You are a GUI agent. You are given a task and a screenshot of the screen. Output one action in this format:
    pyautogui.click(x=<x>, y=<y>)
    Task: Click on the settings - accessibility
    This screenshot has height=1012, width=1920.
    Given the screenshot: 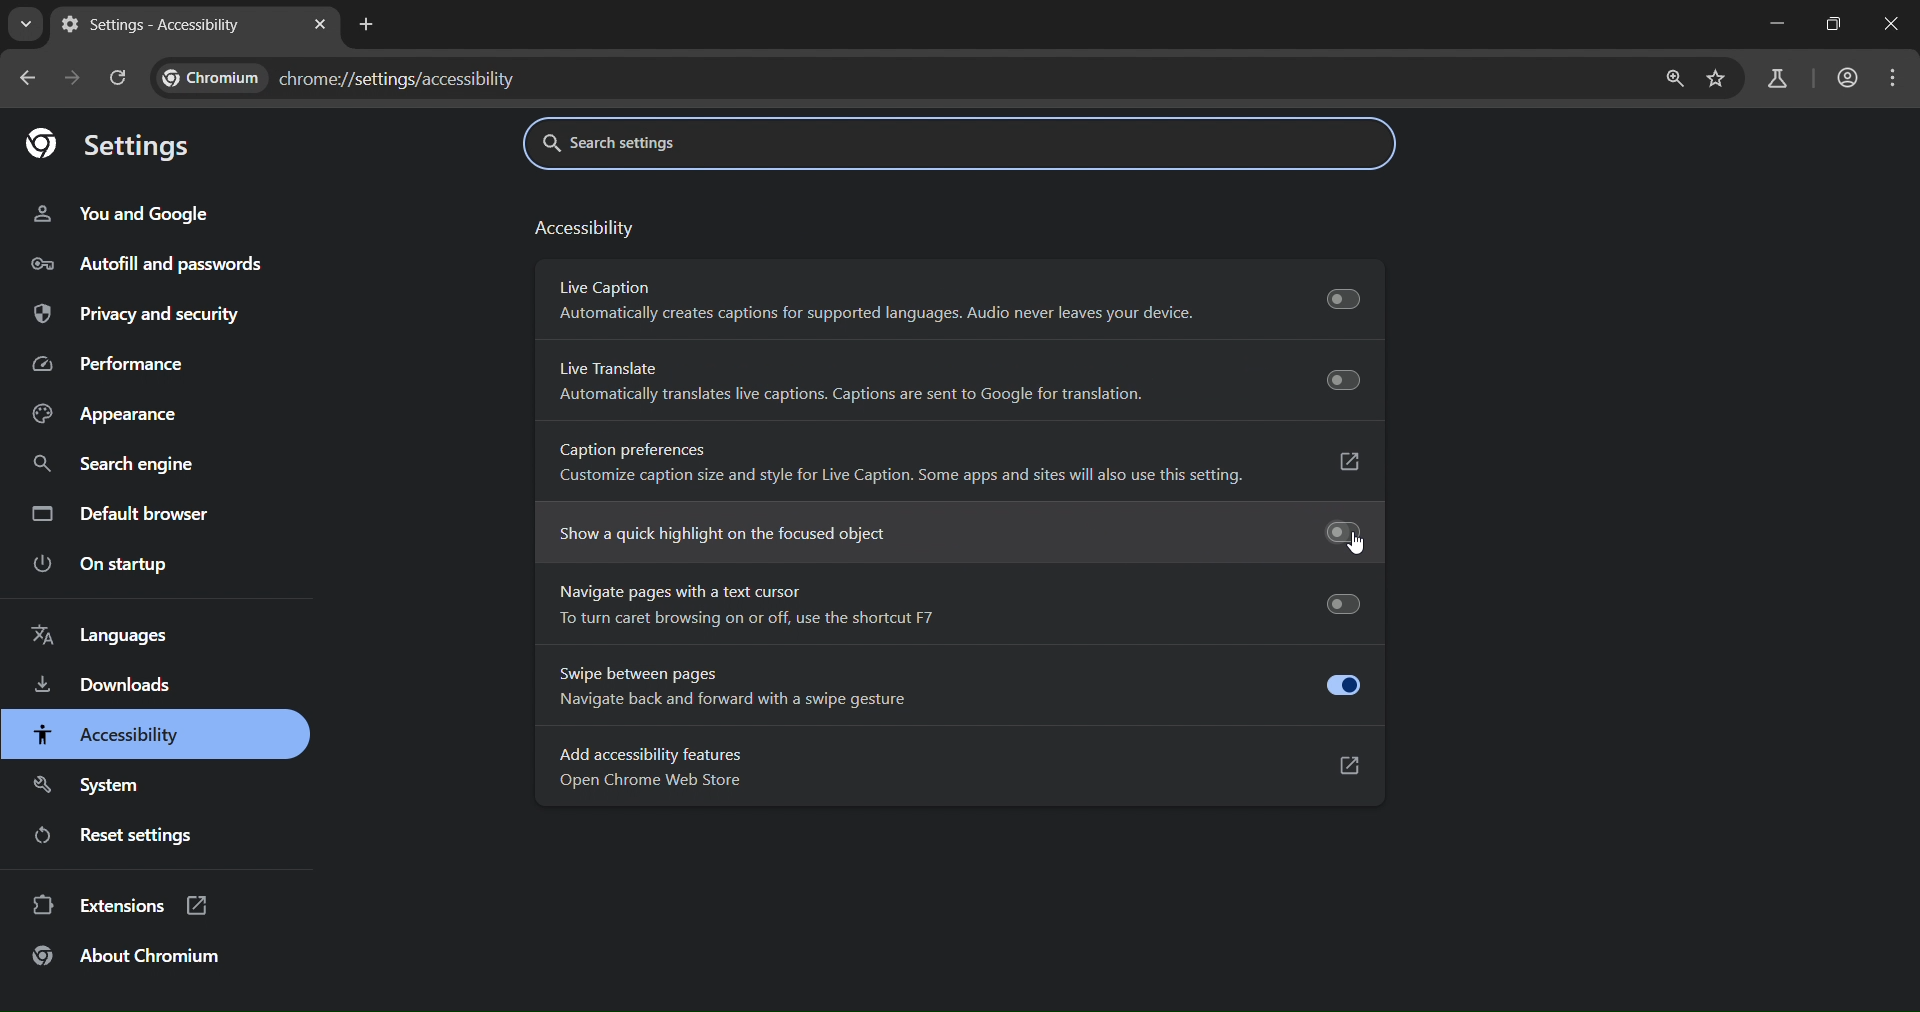 What is the action you would take?
    pyautogui.click(x=159, y=24)
    